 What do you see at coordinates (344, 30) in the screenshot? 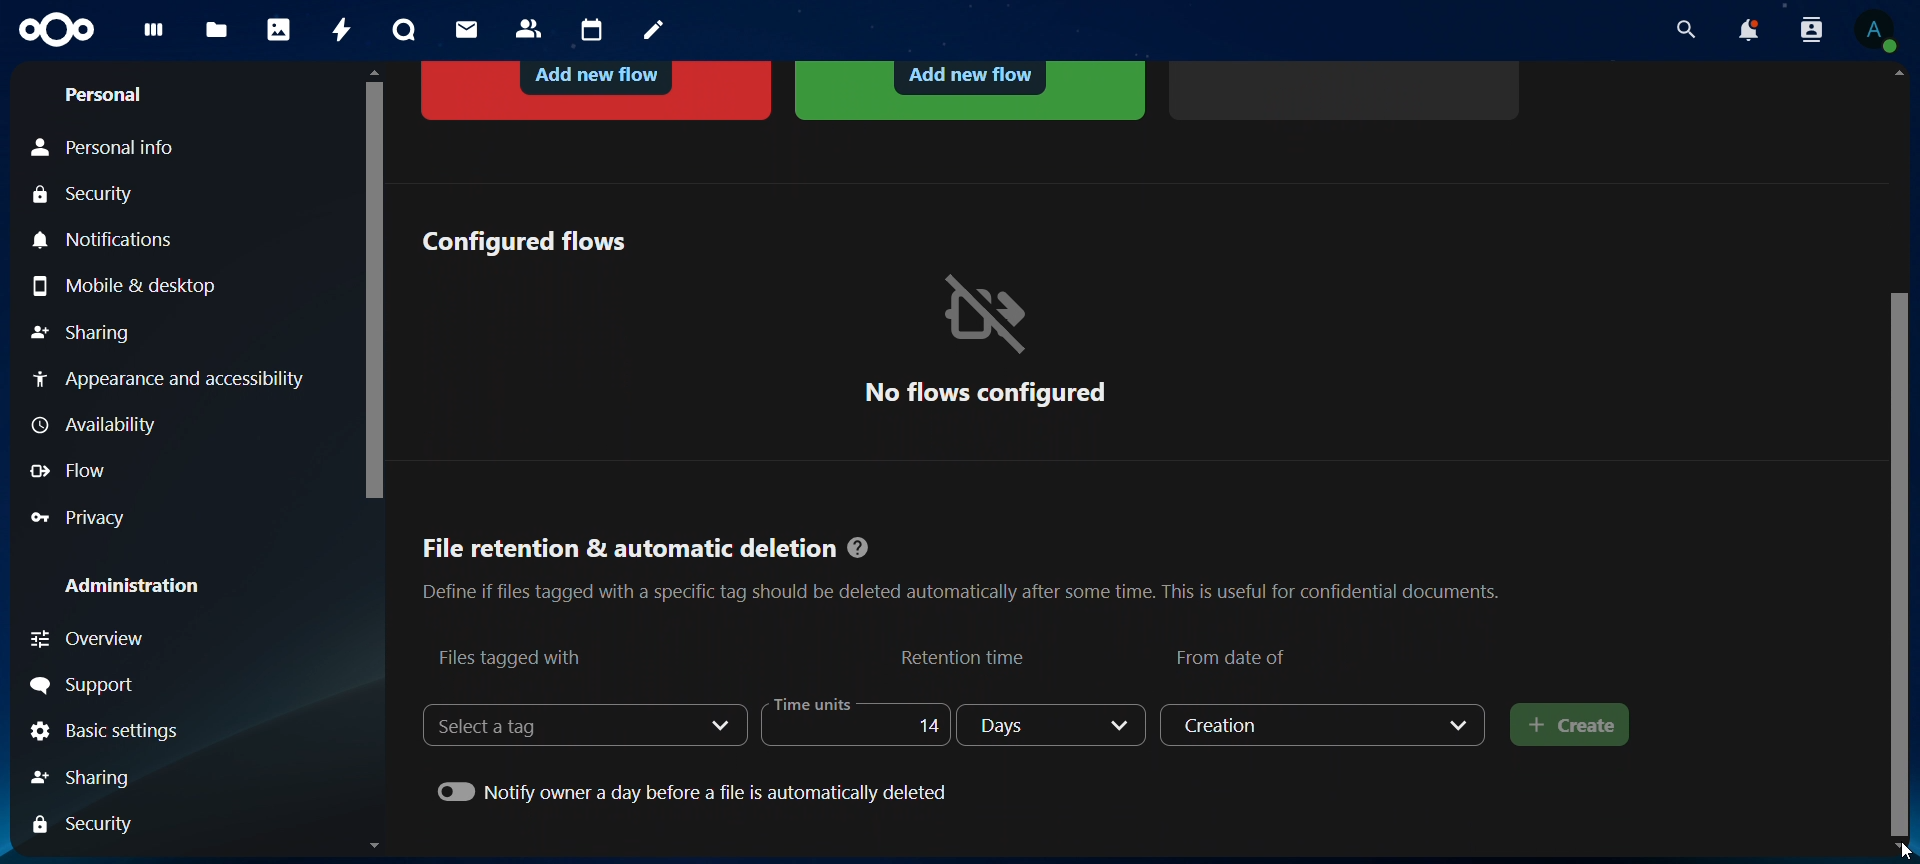
I see `activity` at bounding box center [344, 30].